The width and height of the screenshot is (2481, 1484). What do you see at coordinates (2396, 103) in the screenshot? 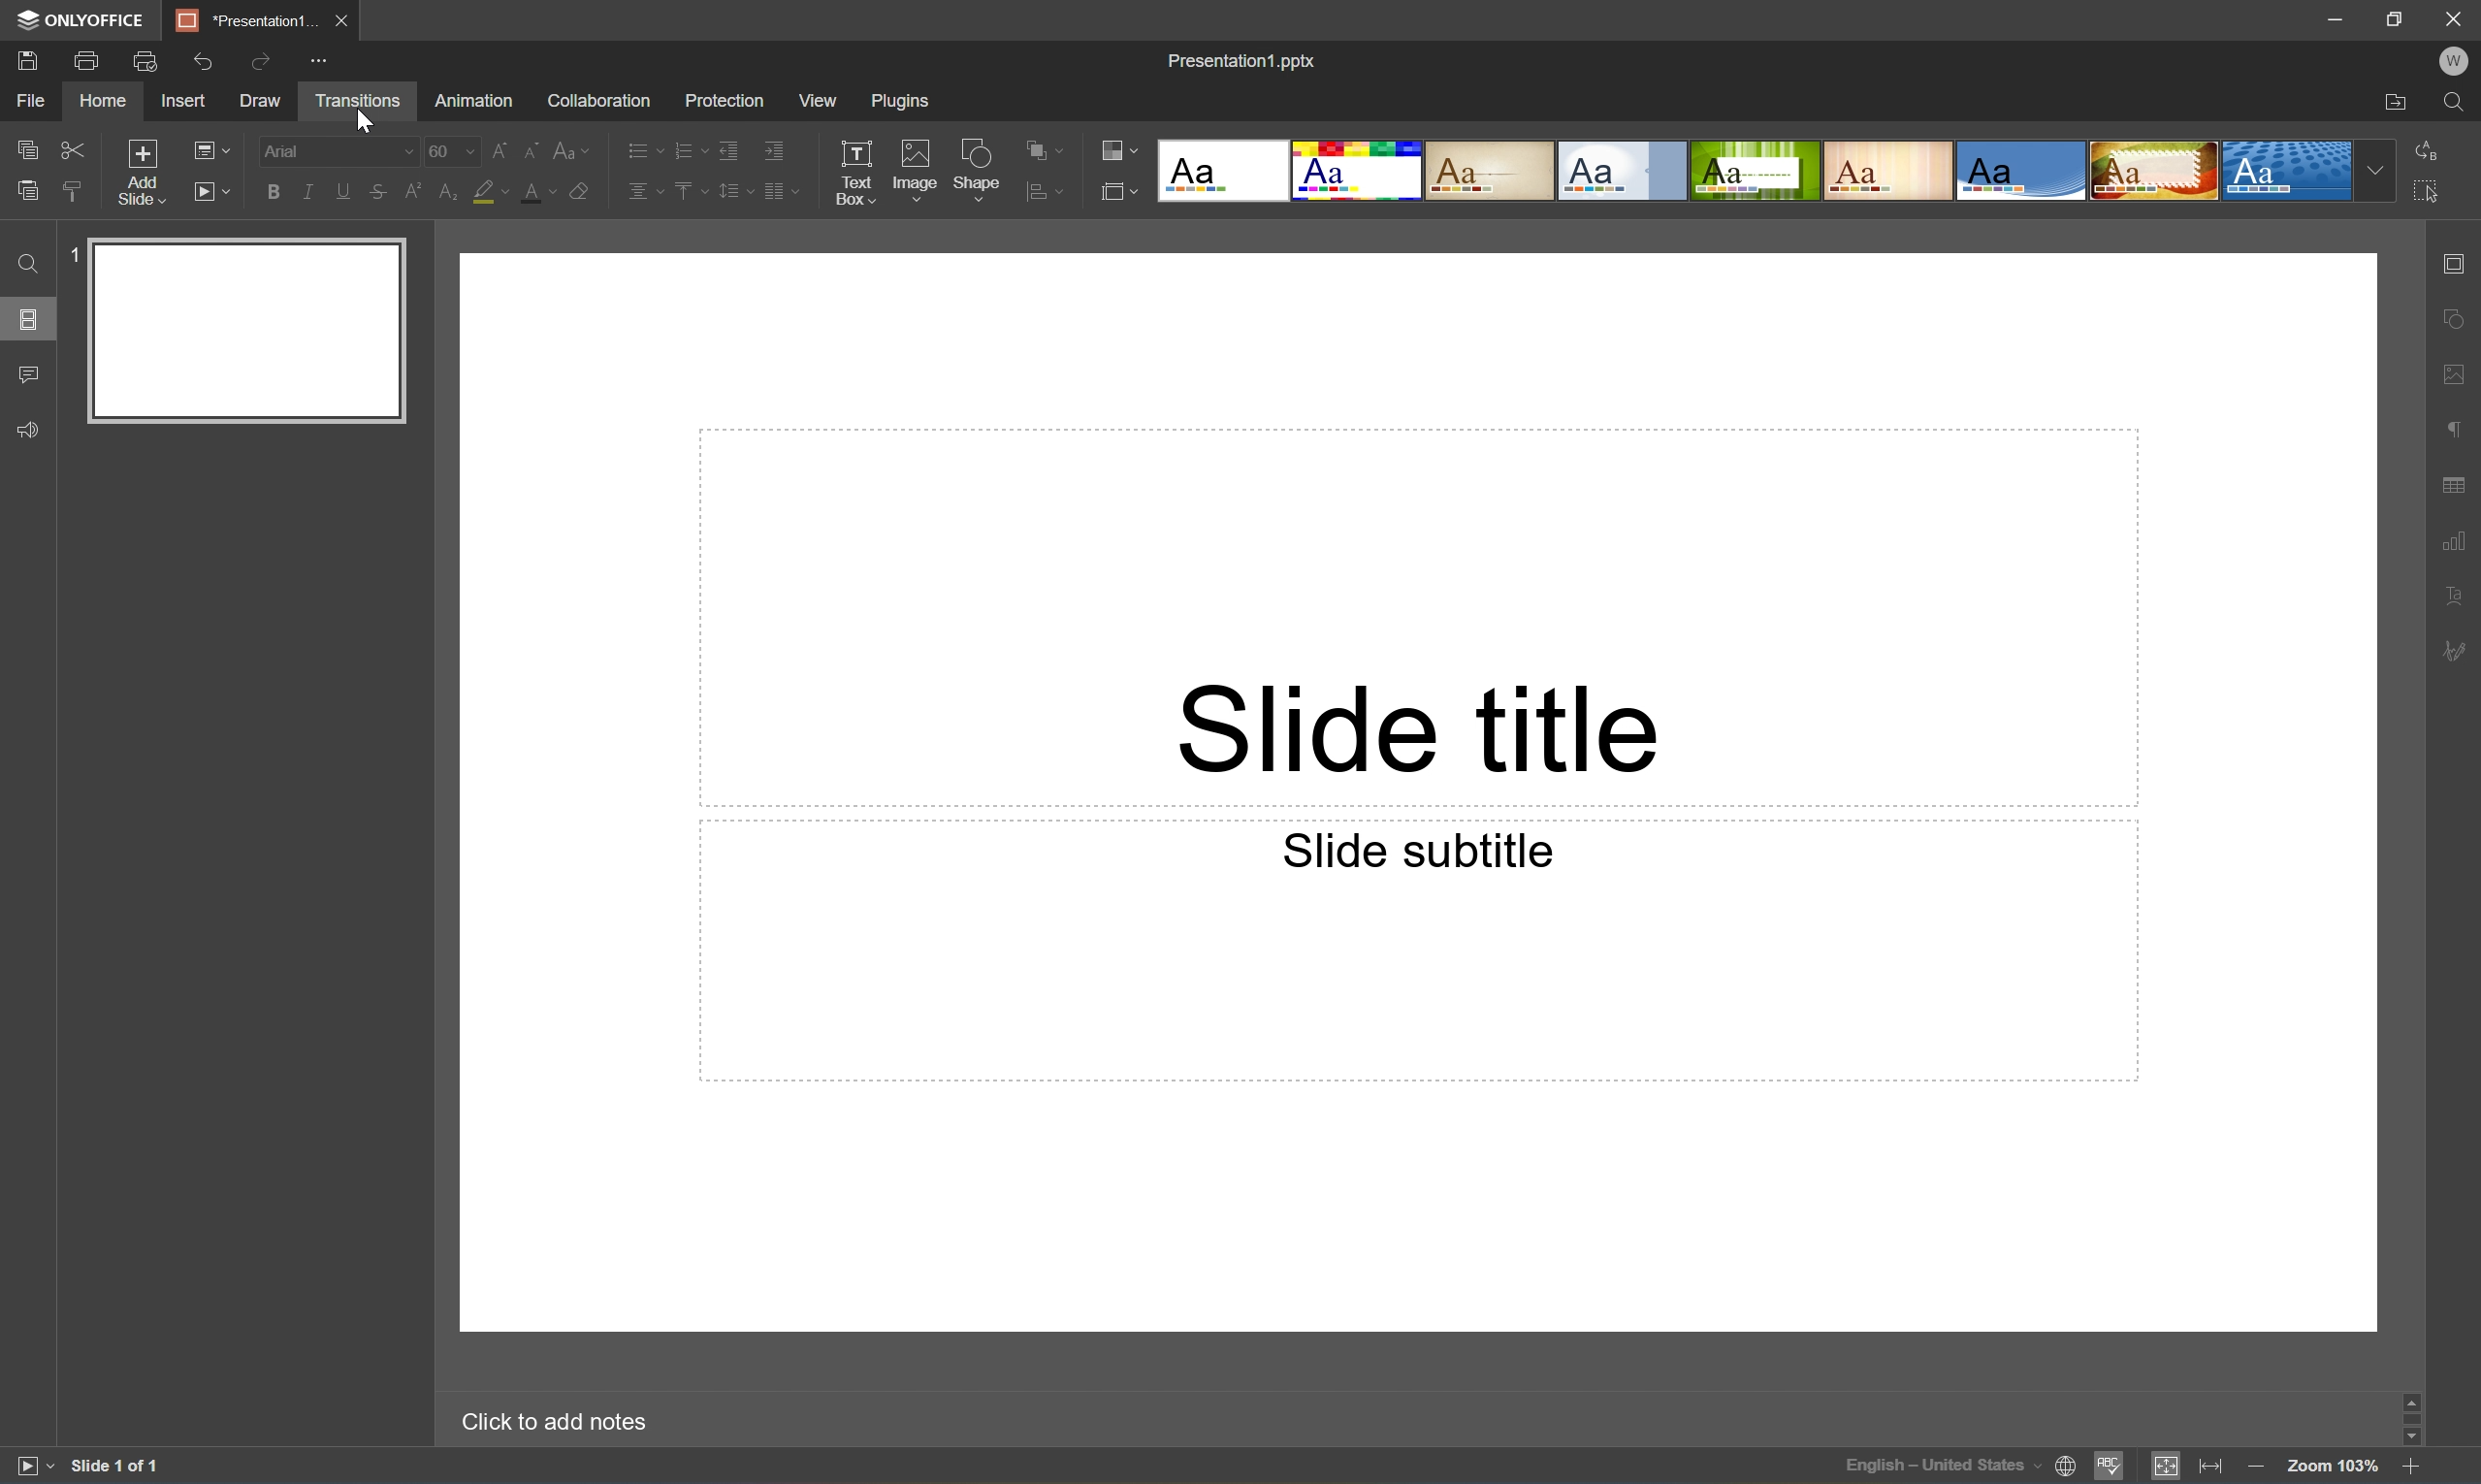
I see `Open file location` at bounding box center [2396, 103].